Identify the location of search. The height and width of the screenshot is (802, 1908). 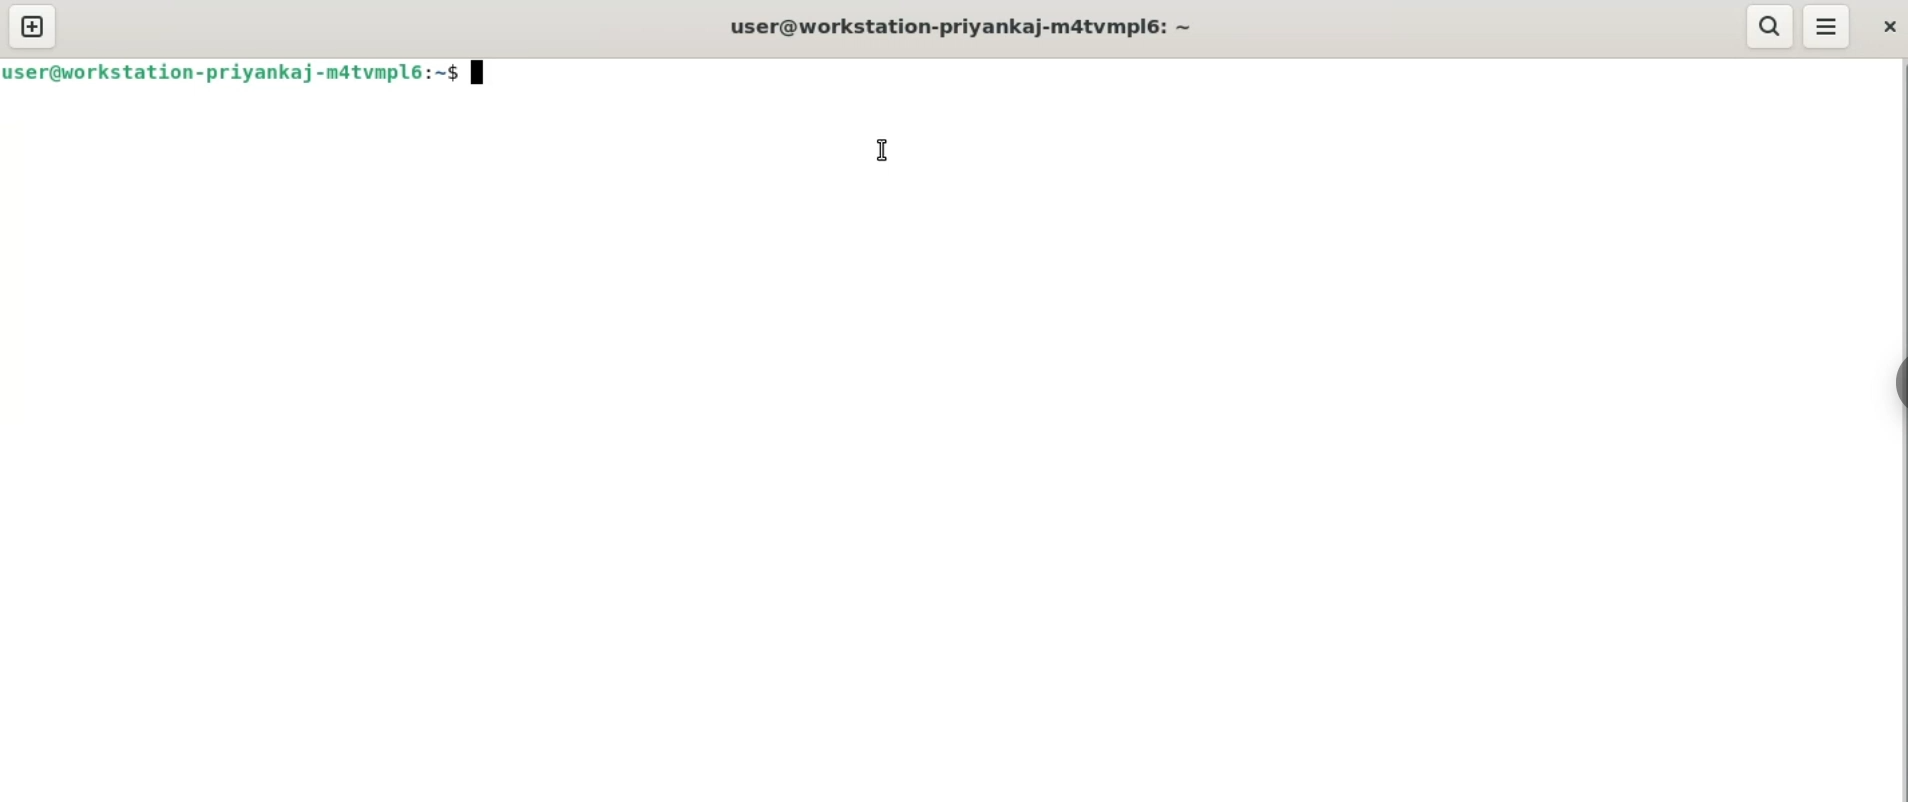
(1770, 26).